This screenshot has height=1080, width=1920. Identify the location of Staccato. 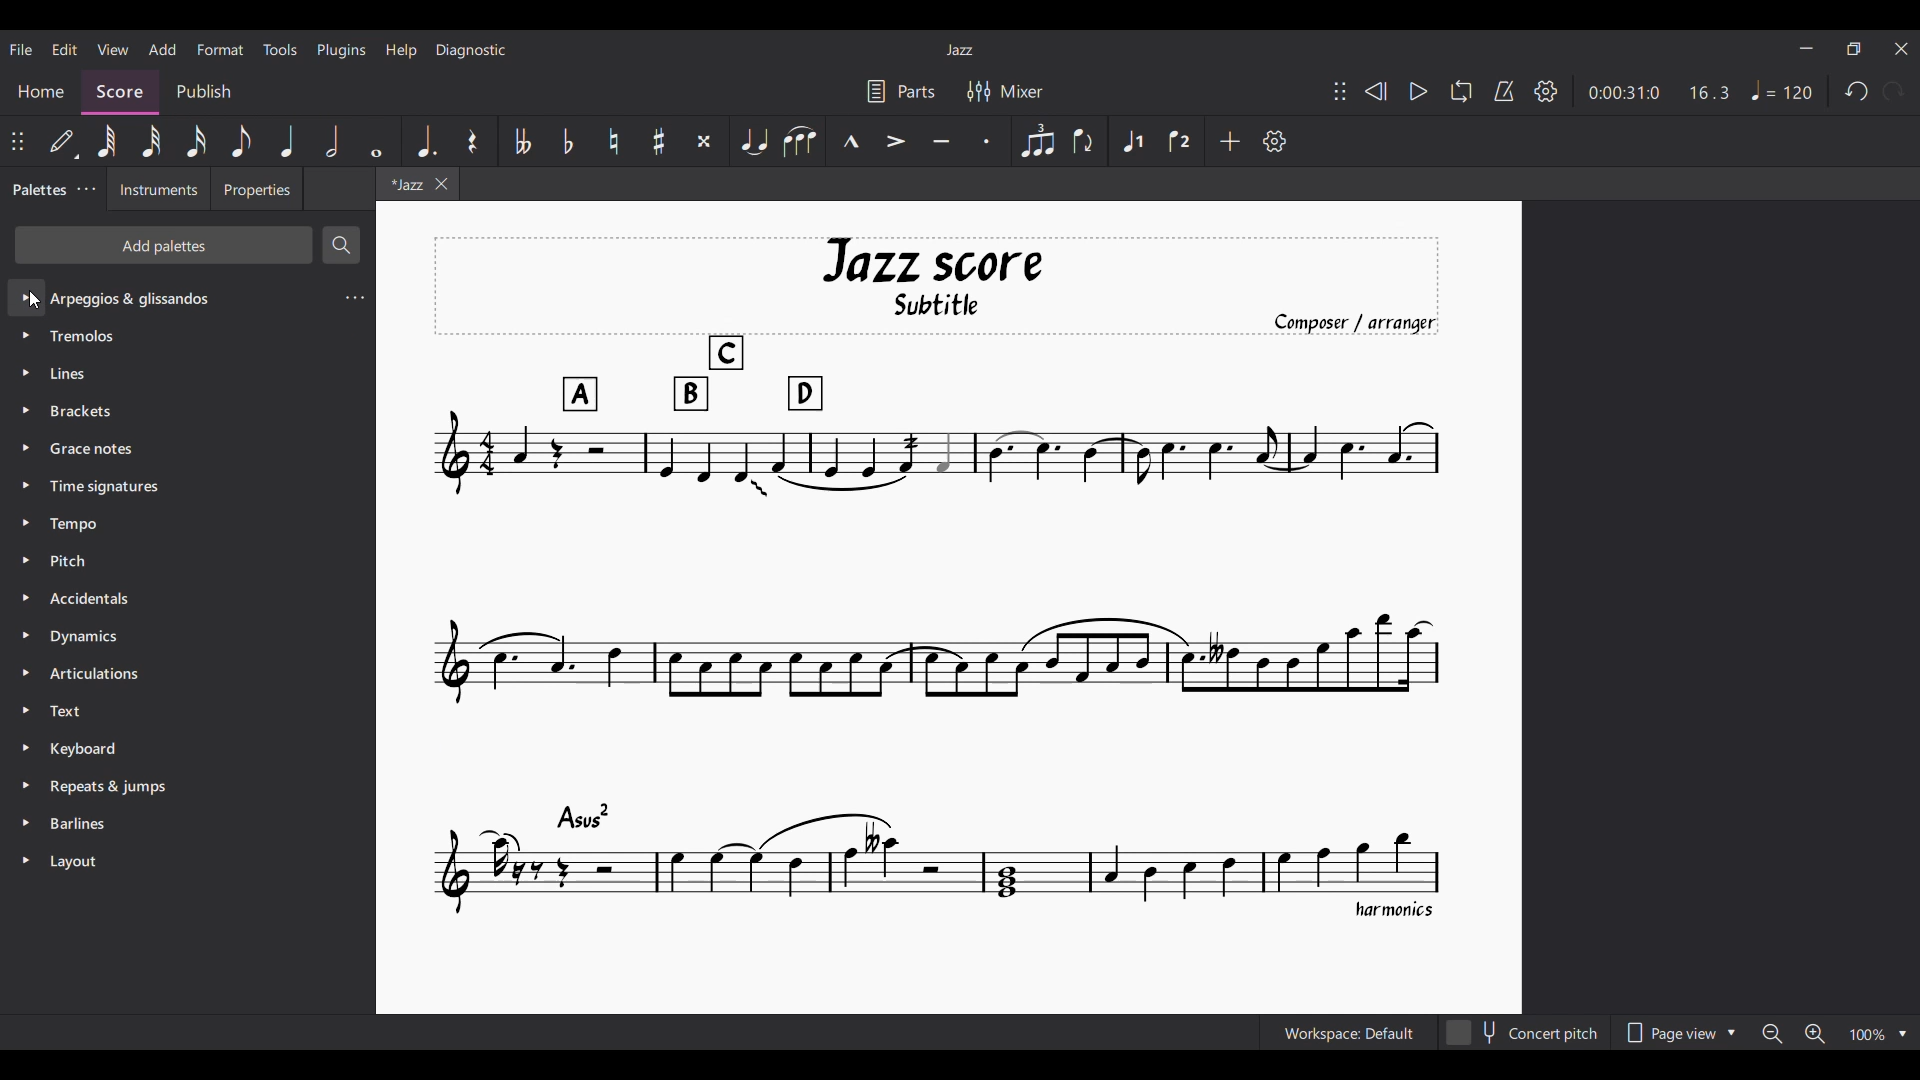
(987, 142).